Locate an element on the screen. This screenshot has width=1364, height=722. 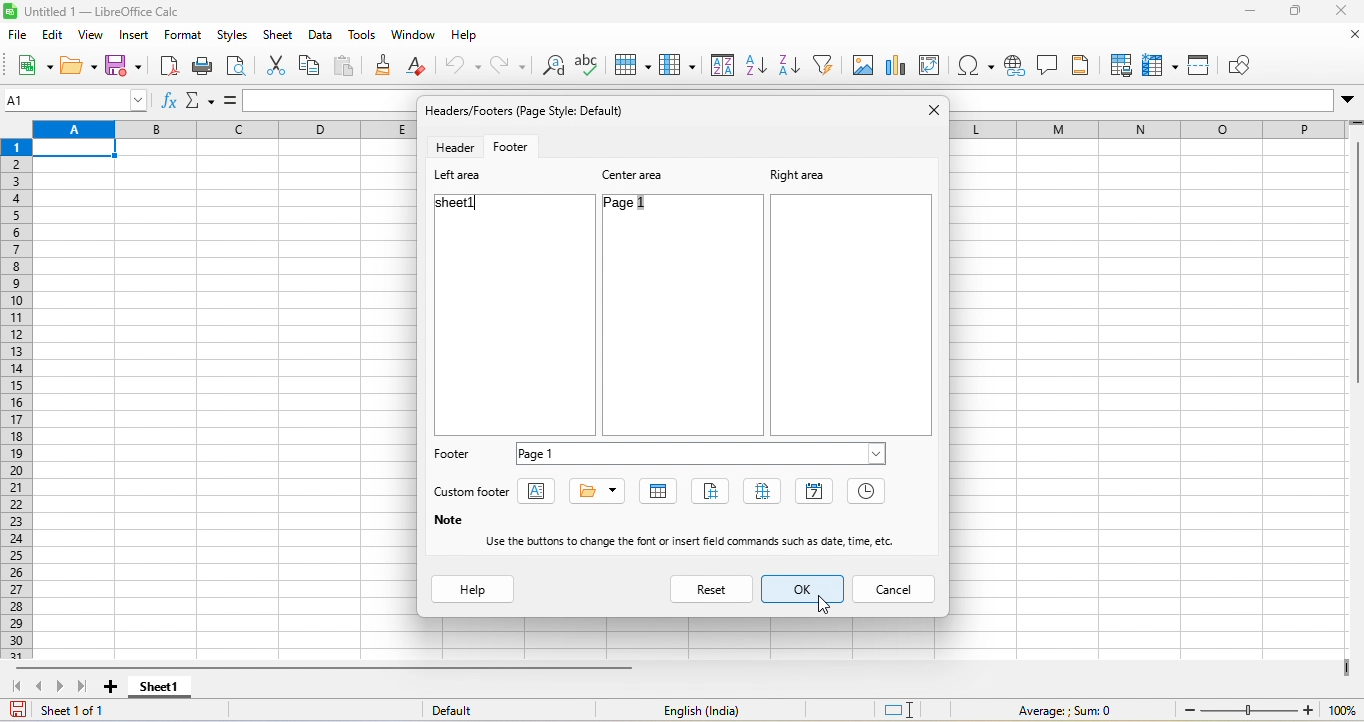
edit pivot table is located at coordinates (937, 67).